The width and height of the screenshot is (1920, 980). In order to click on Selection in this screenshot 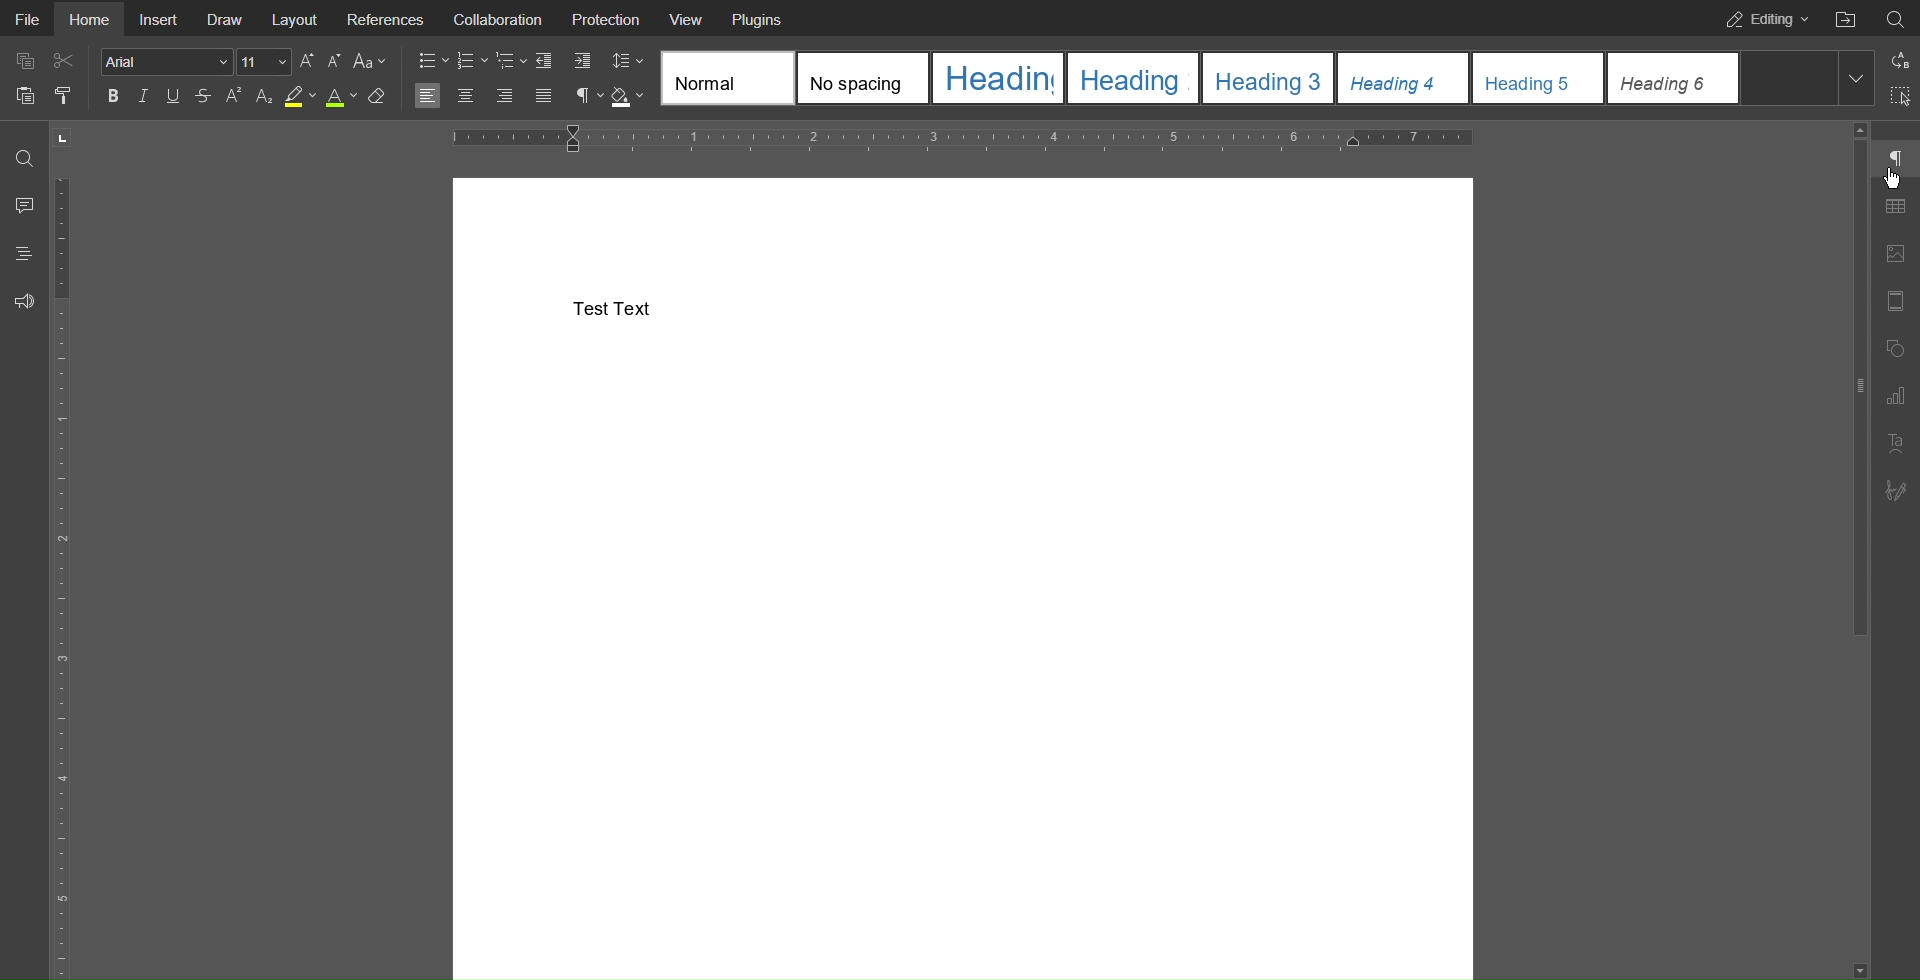, I will do `click(1896, 98)`.